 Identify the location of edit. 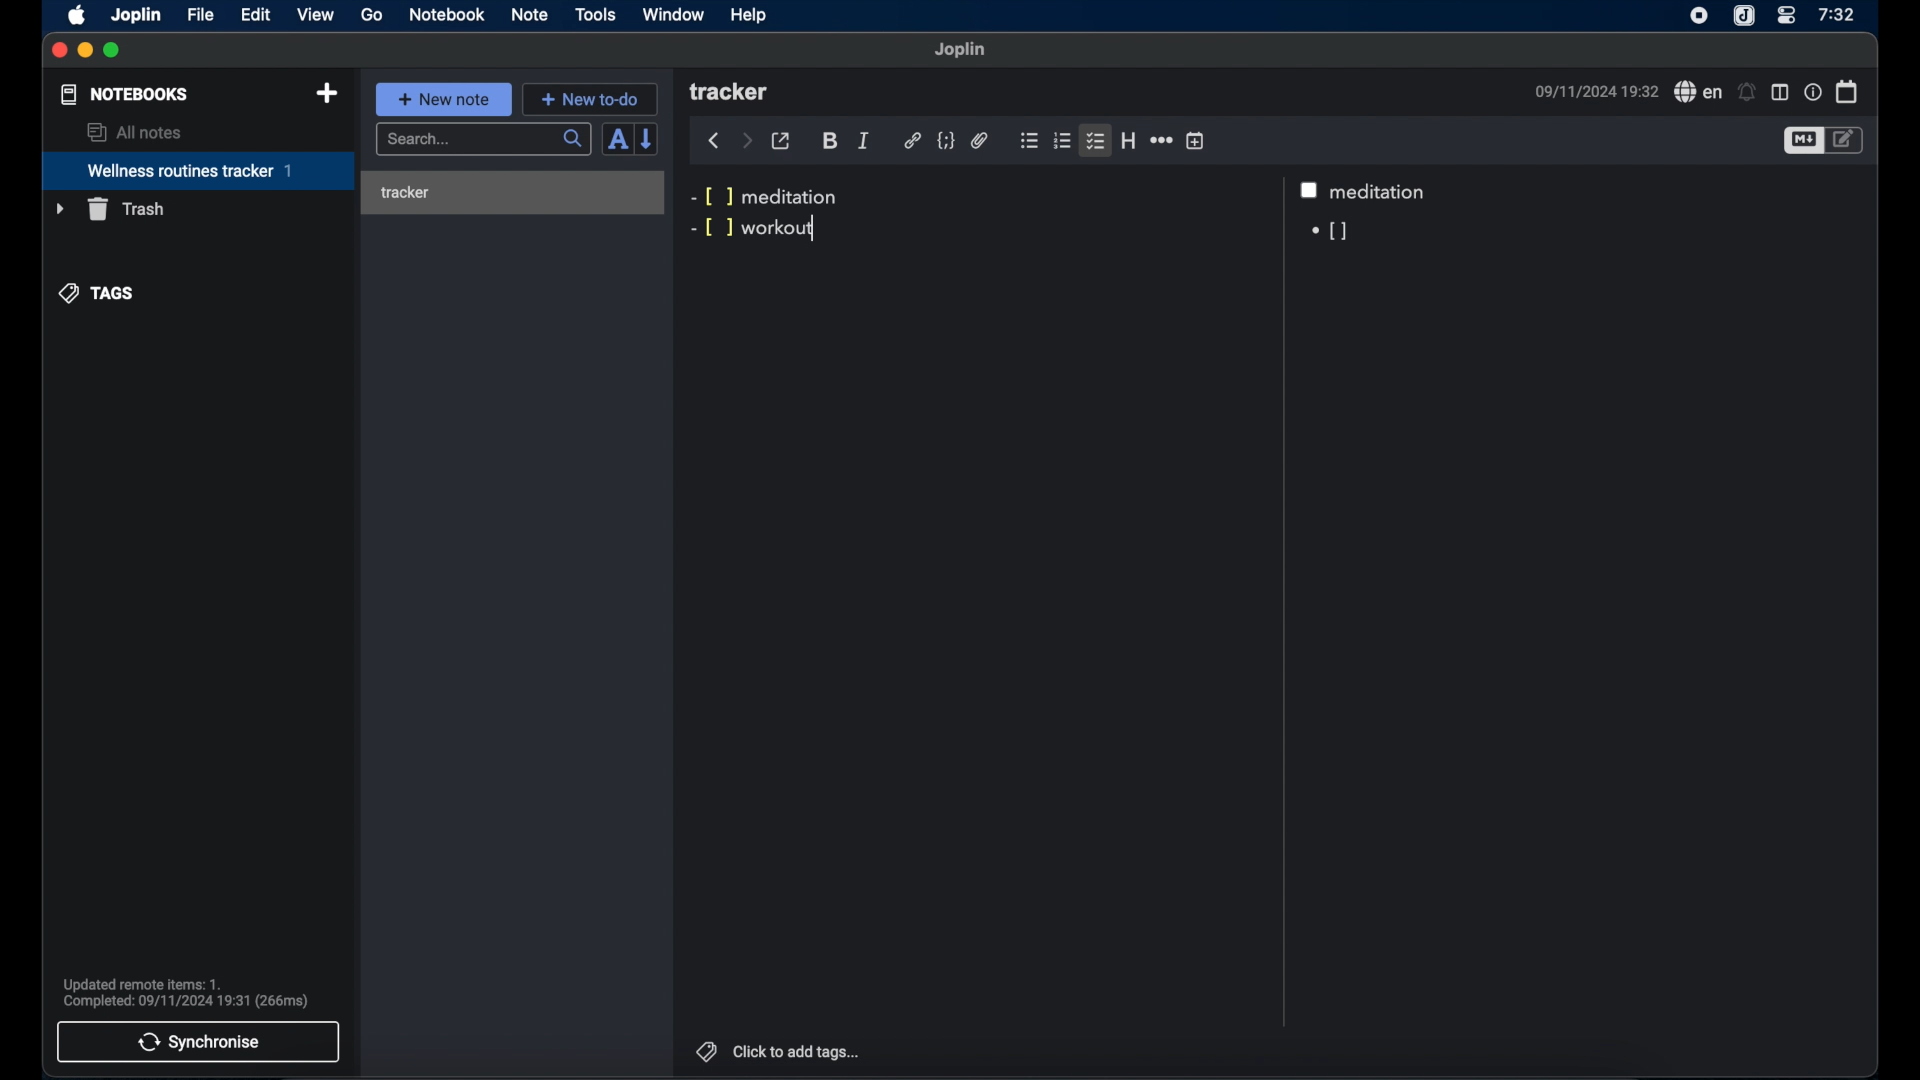
(255, 15).